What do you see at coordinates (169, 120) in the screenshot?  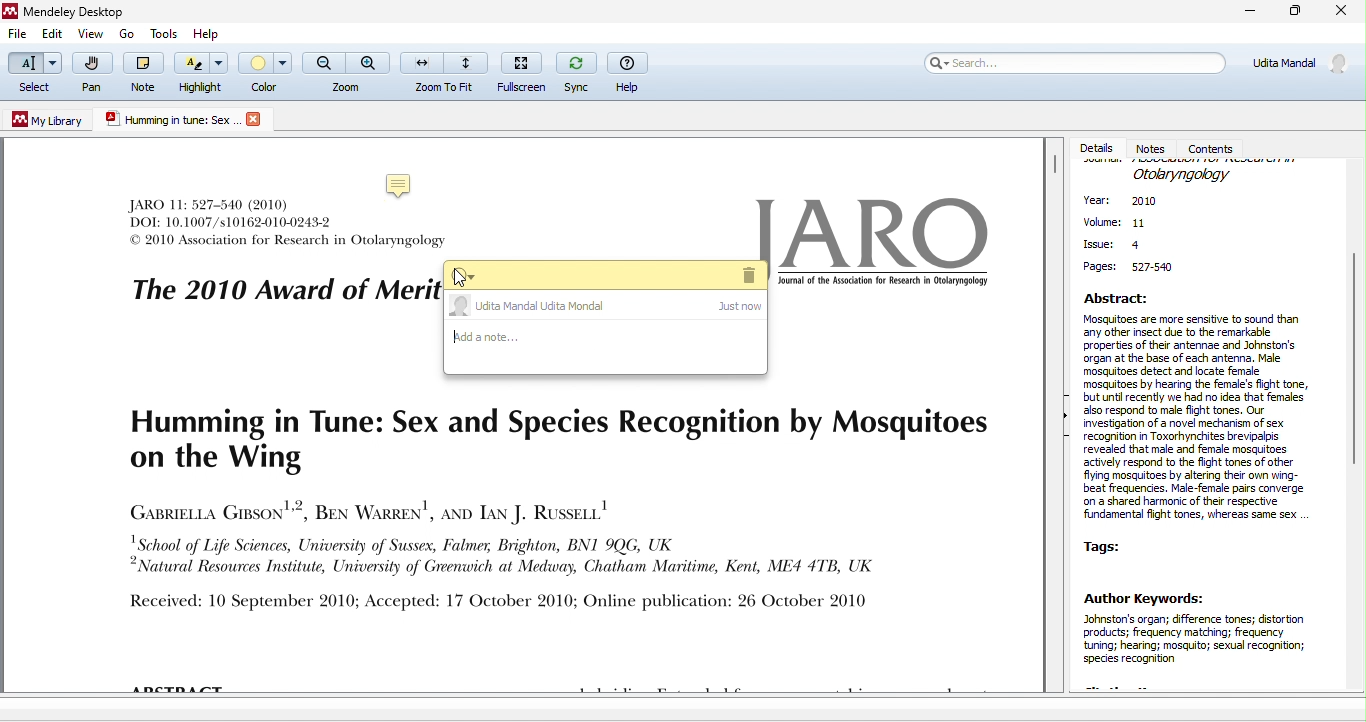 I see `pdf title` at bounding box center [169, 120].